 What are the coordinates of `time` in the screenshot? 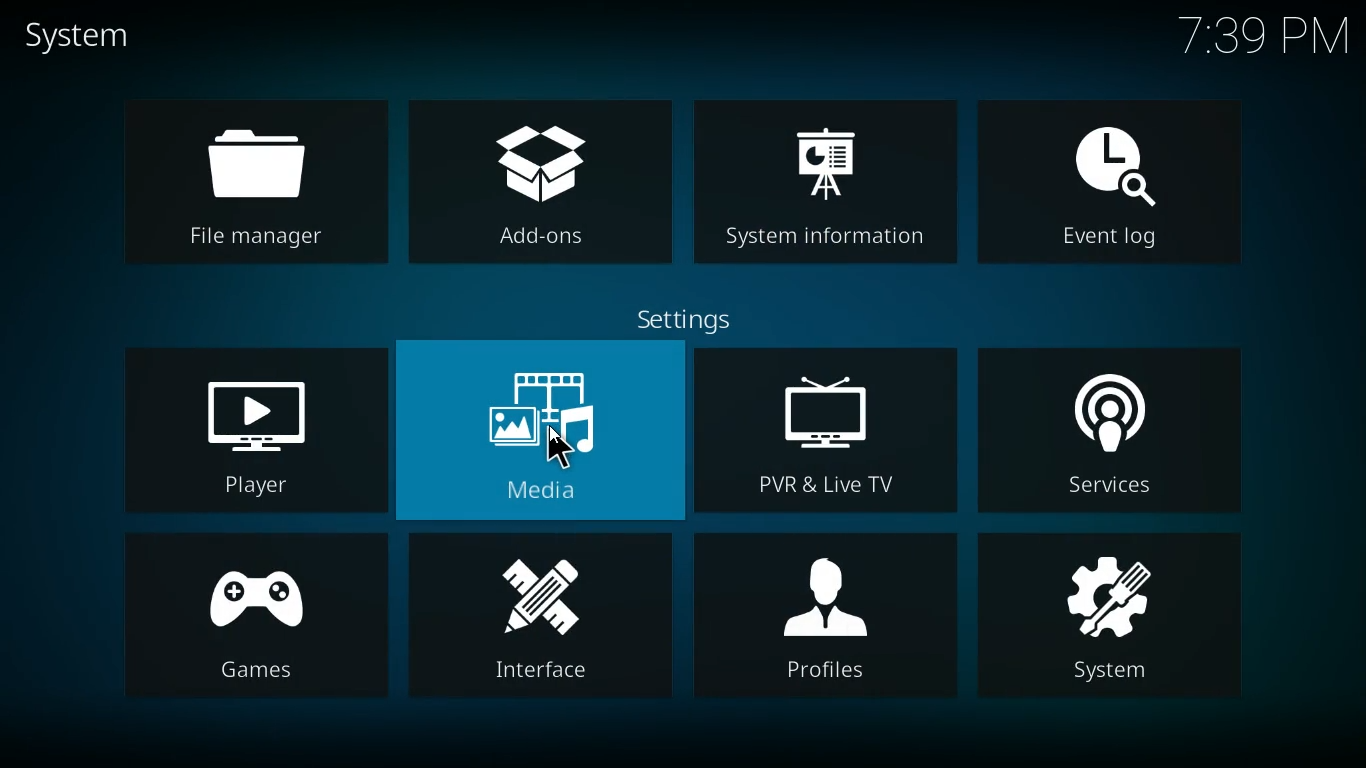 It's located at (1267, 37).